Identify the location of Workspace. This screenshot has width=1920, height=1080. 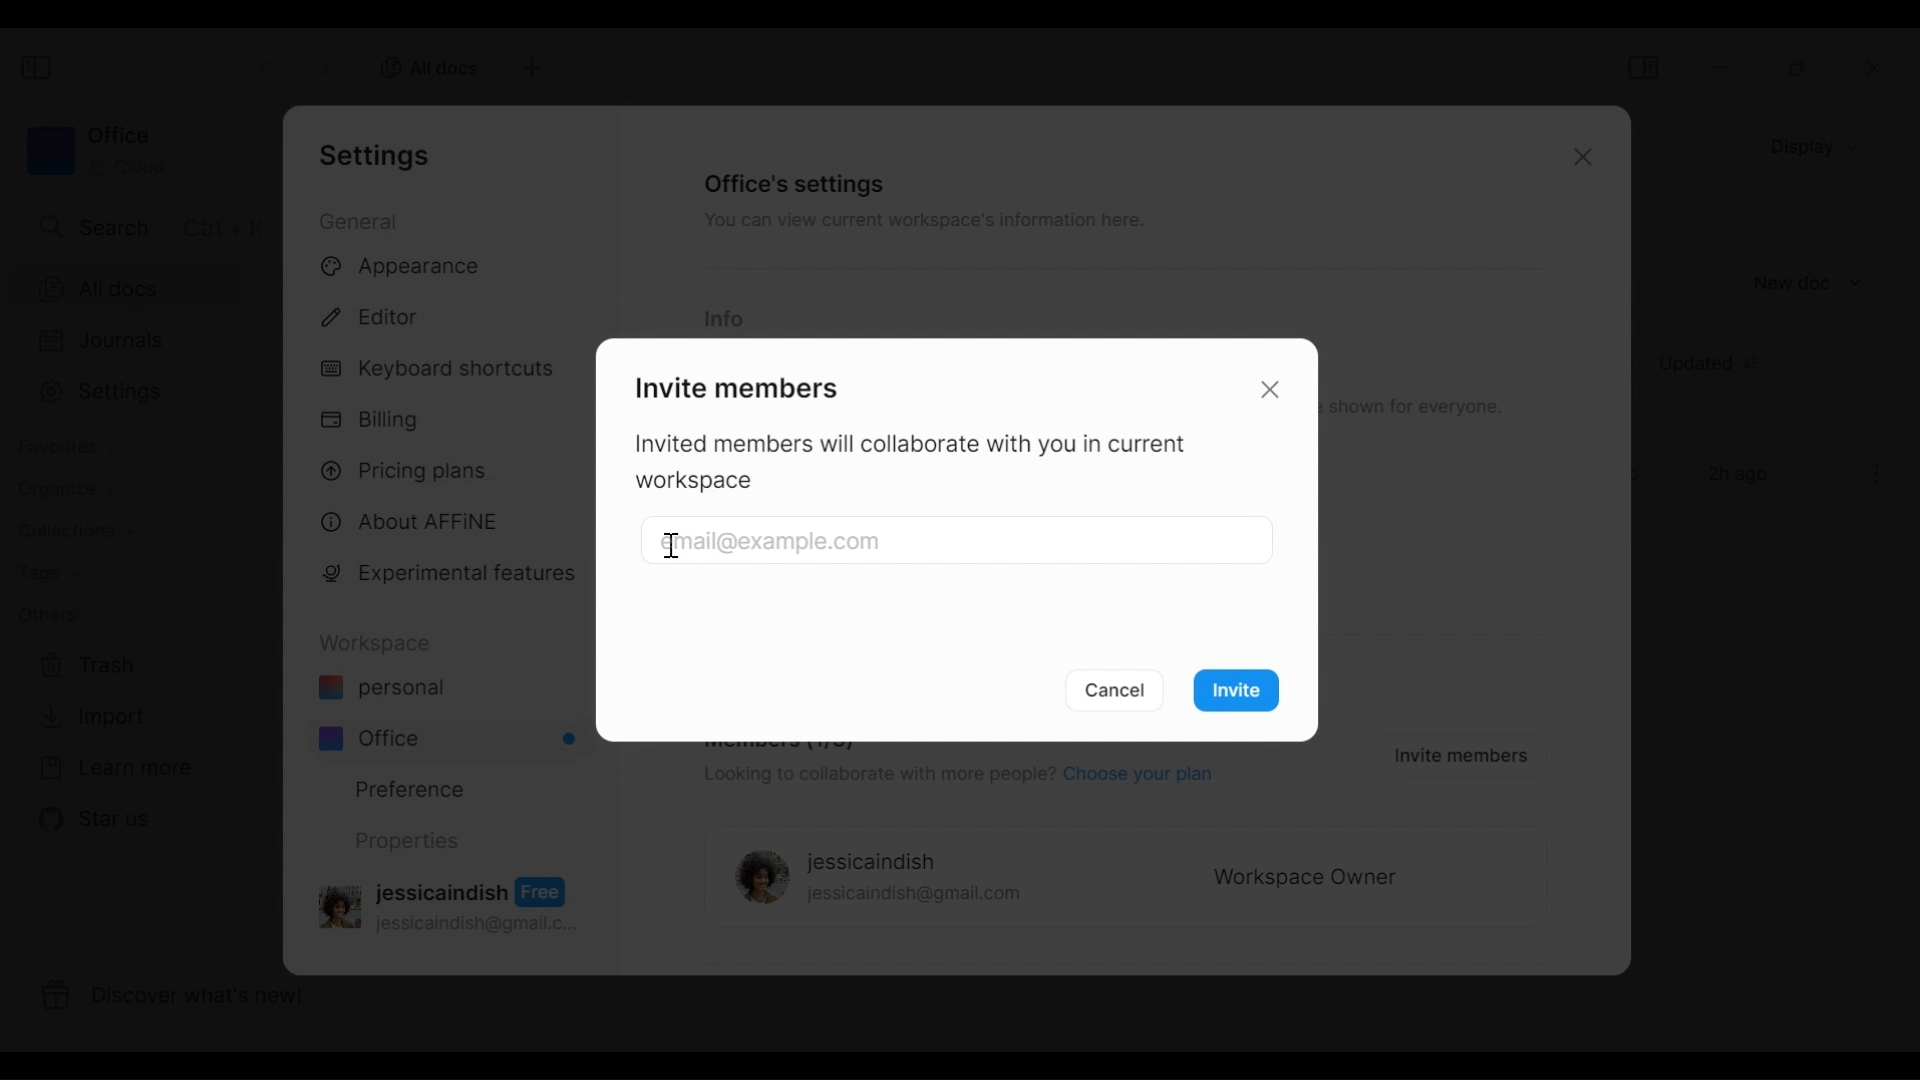
(381, 643).